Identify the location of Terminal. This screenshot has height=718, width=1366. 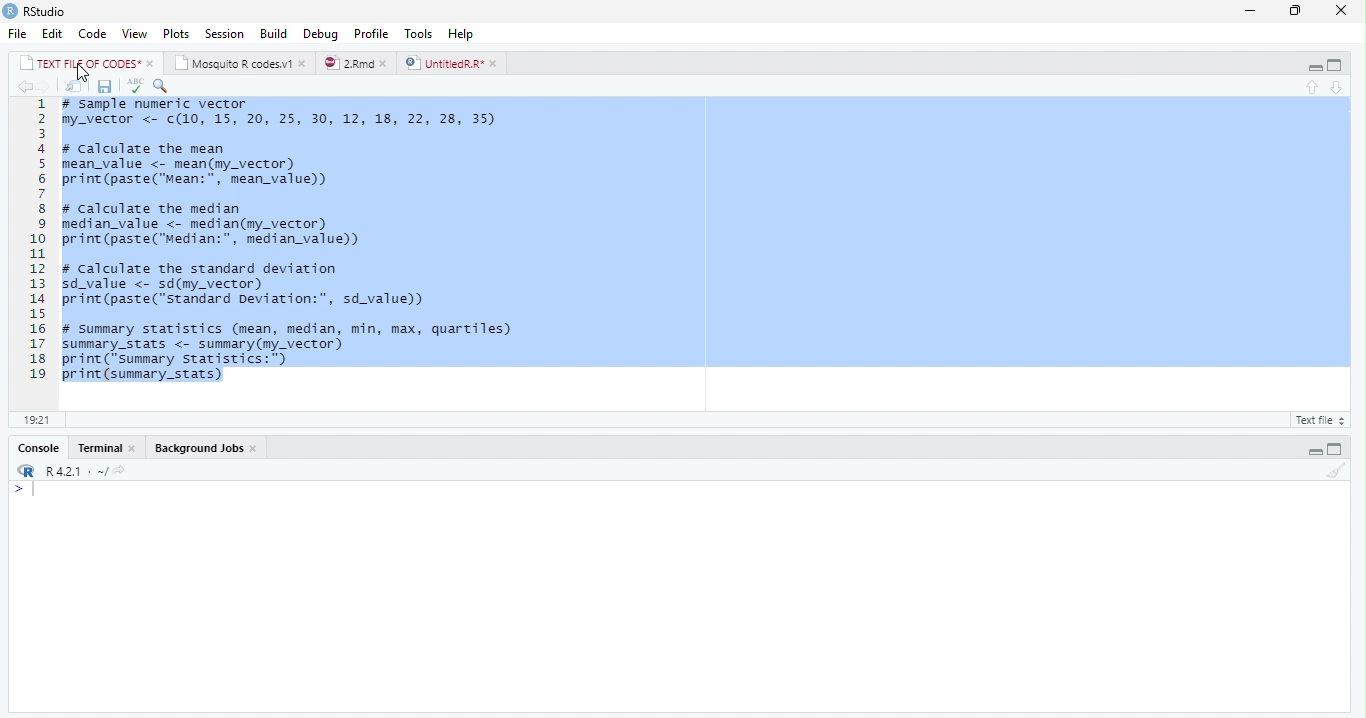
(101, 448).